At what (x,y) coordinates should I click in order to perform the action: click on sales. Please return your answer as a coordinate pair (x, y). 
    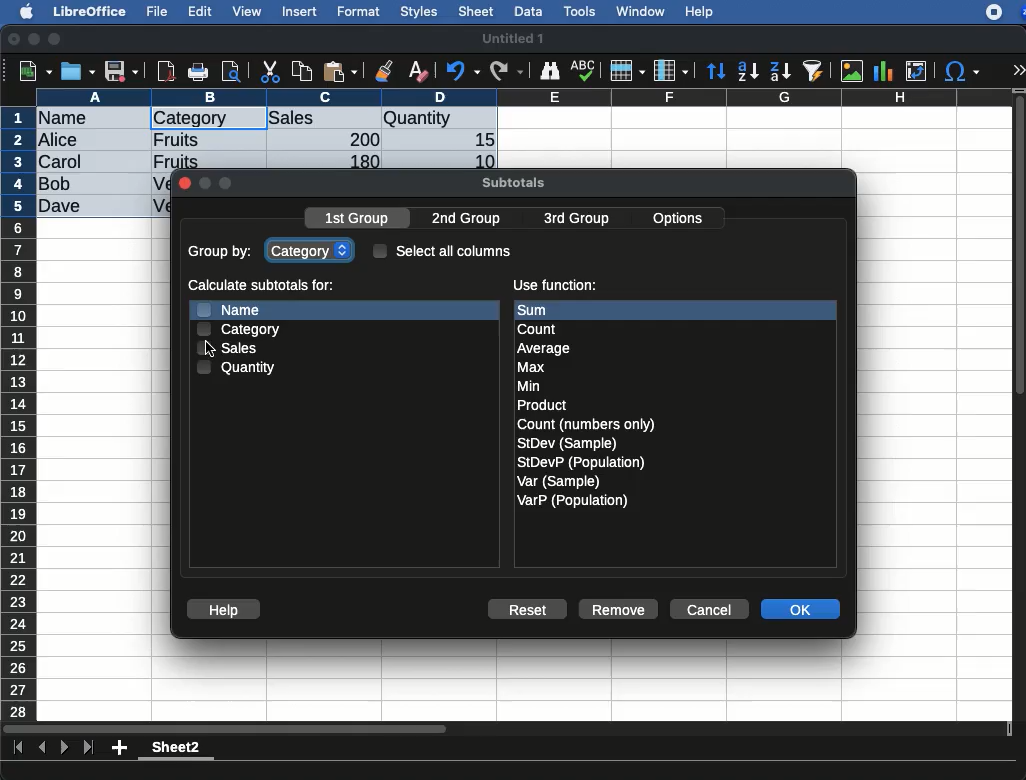
    Looking at the image, I should click on (325, 119).